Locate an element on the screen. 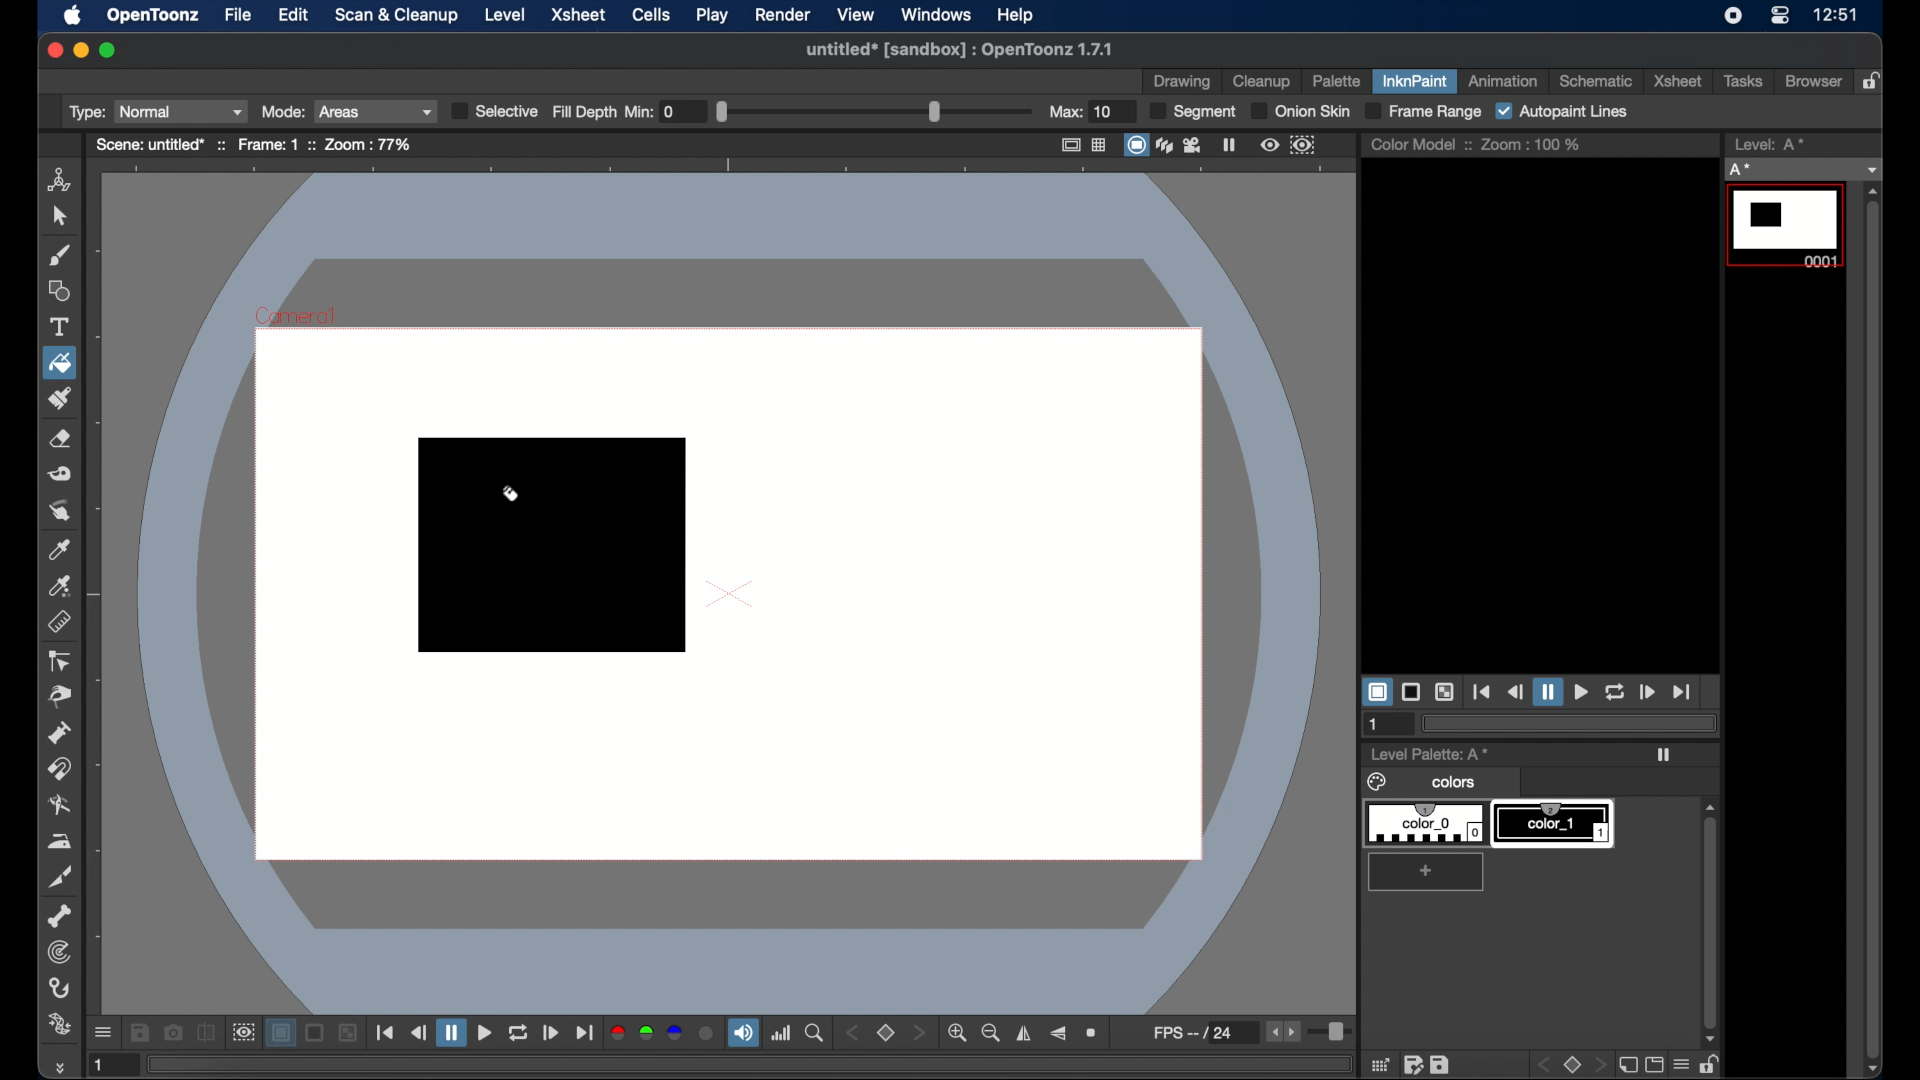  front is located at coordinates (1600, 1065).